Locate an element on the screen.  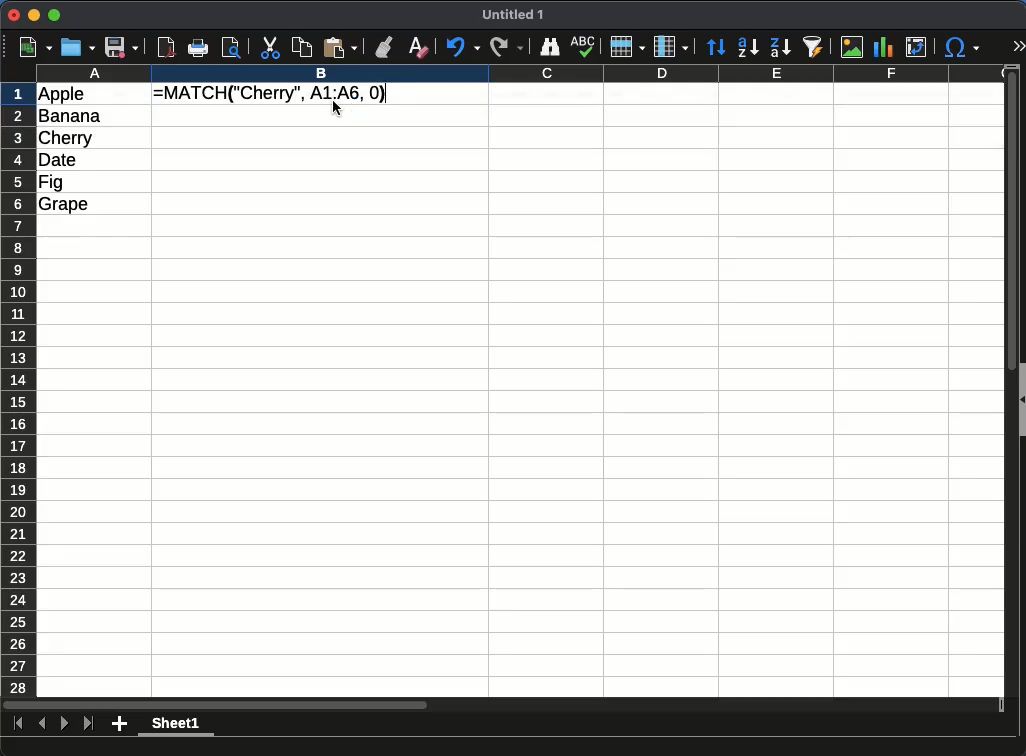
sort is located at coordinates (717, 47).